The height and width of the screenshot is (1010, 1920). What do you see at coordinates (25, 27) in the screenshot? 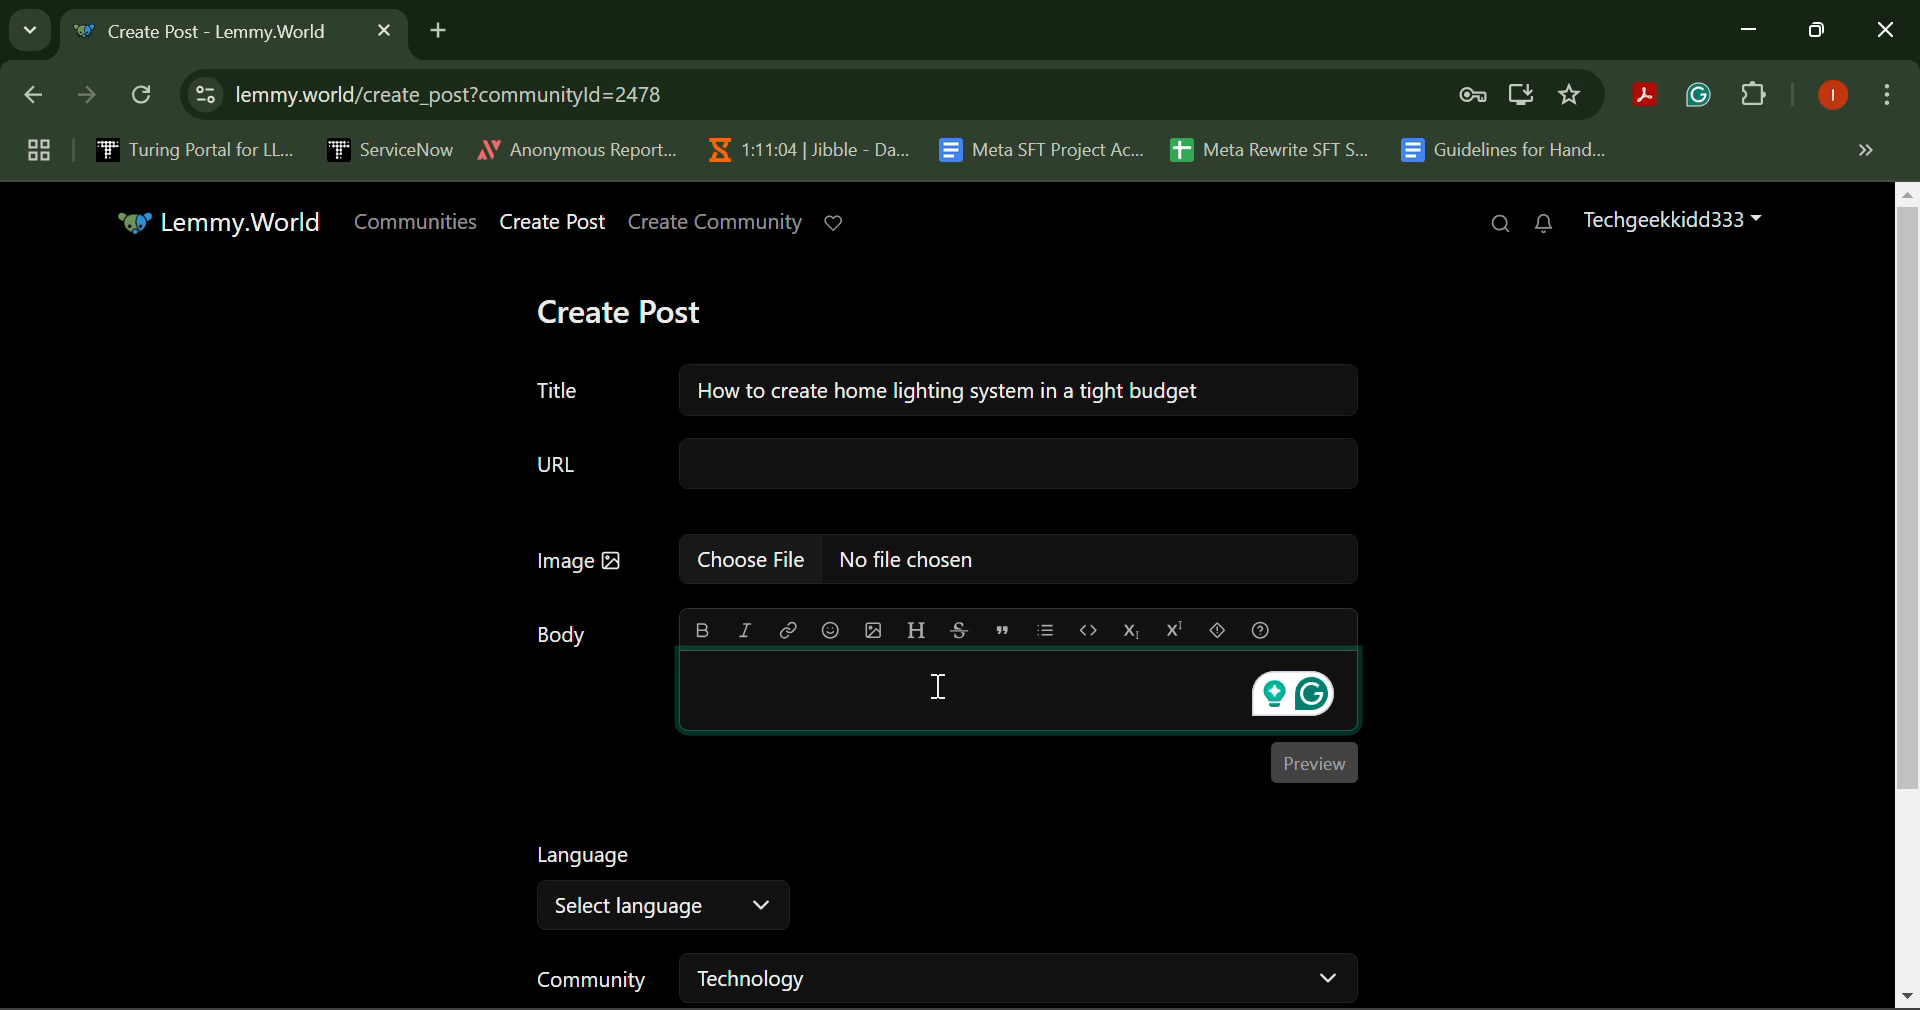
I see `Search Tabs` at bounding box center [25, 27].